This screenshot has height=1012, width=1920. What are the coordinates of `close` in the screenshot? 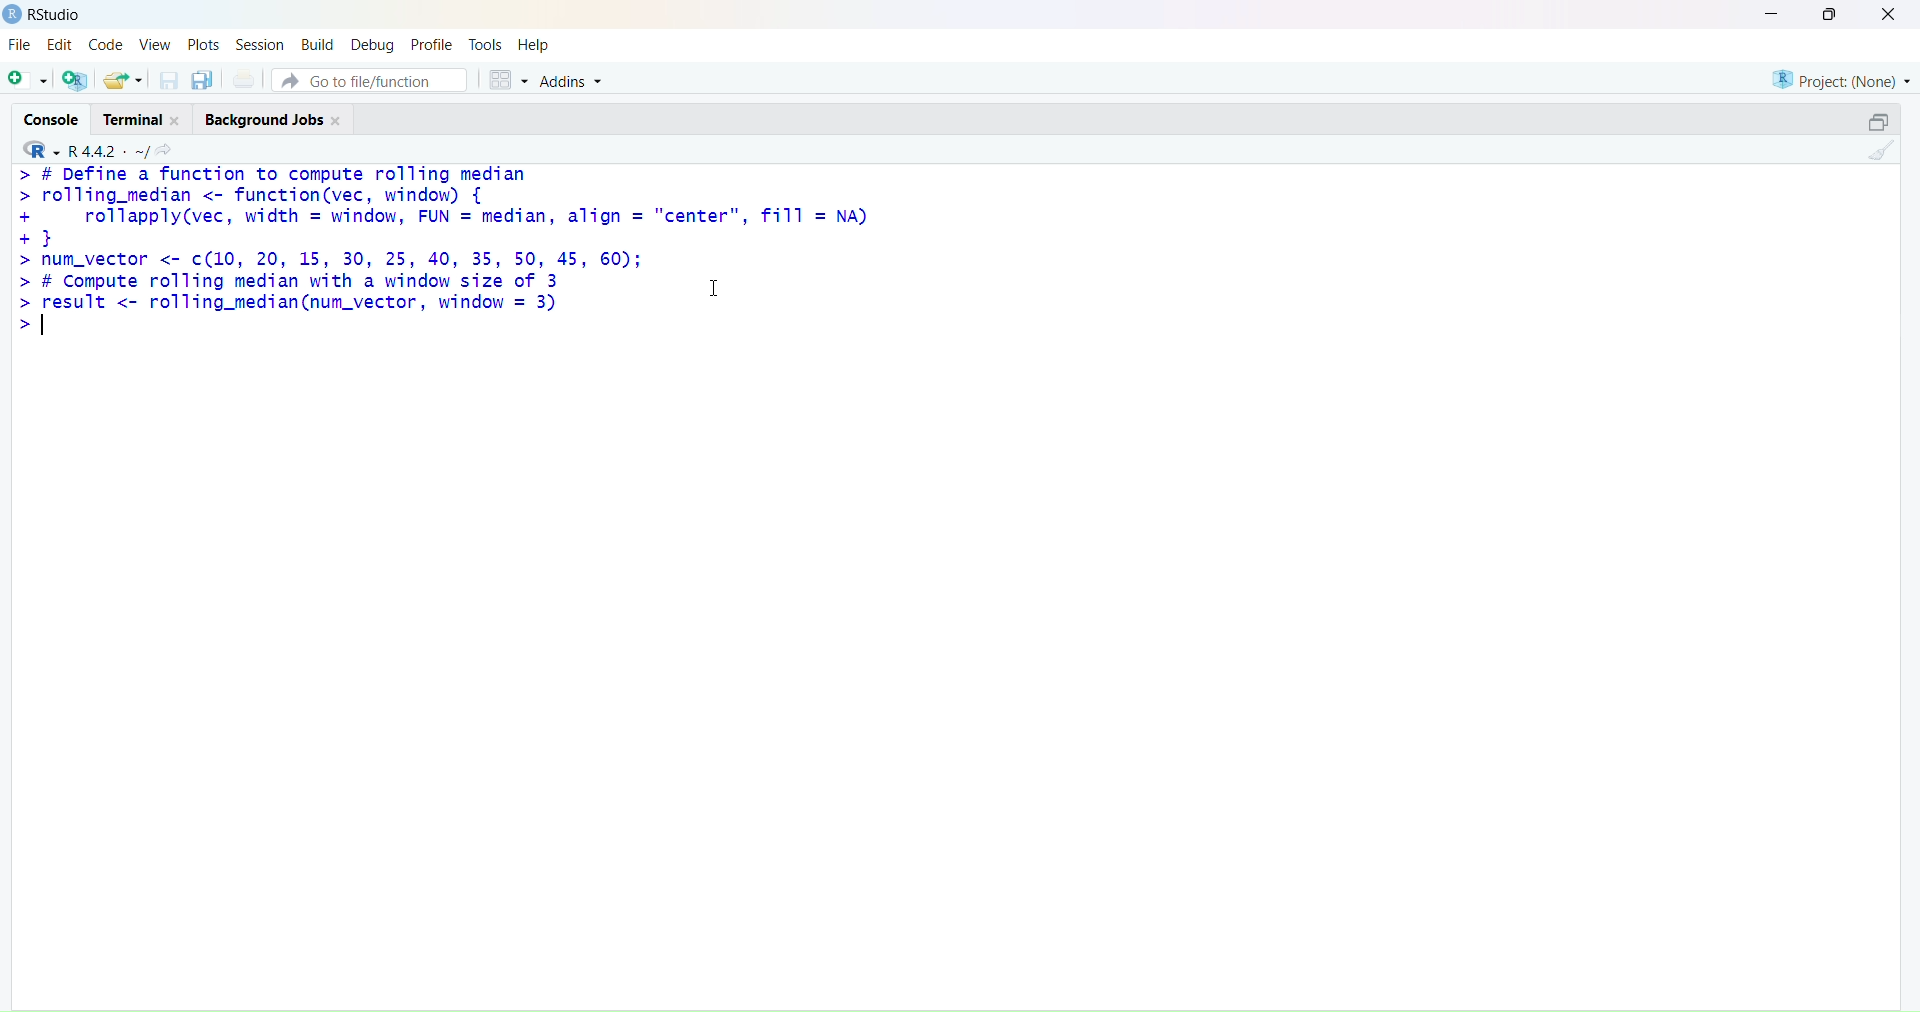 It's located at (336, 122).